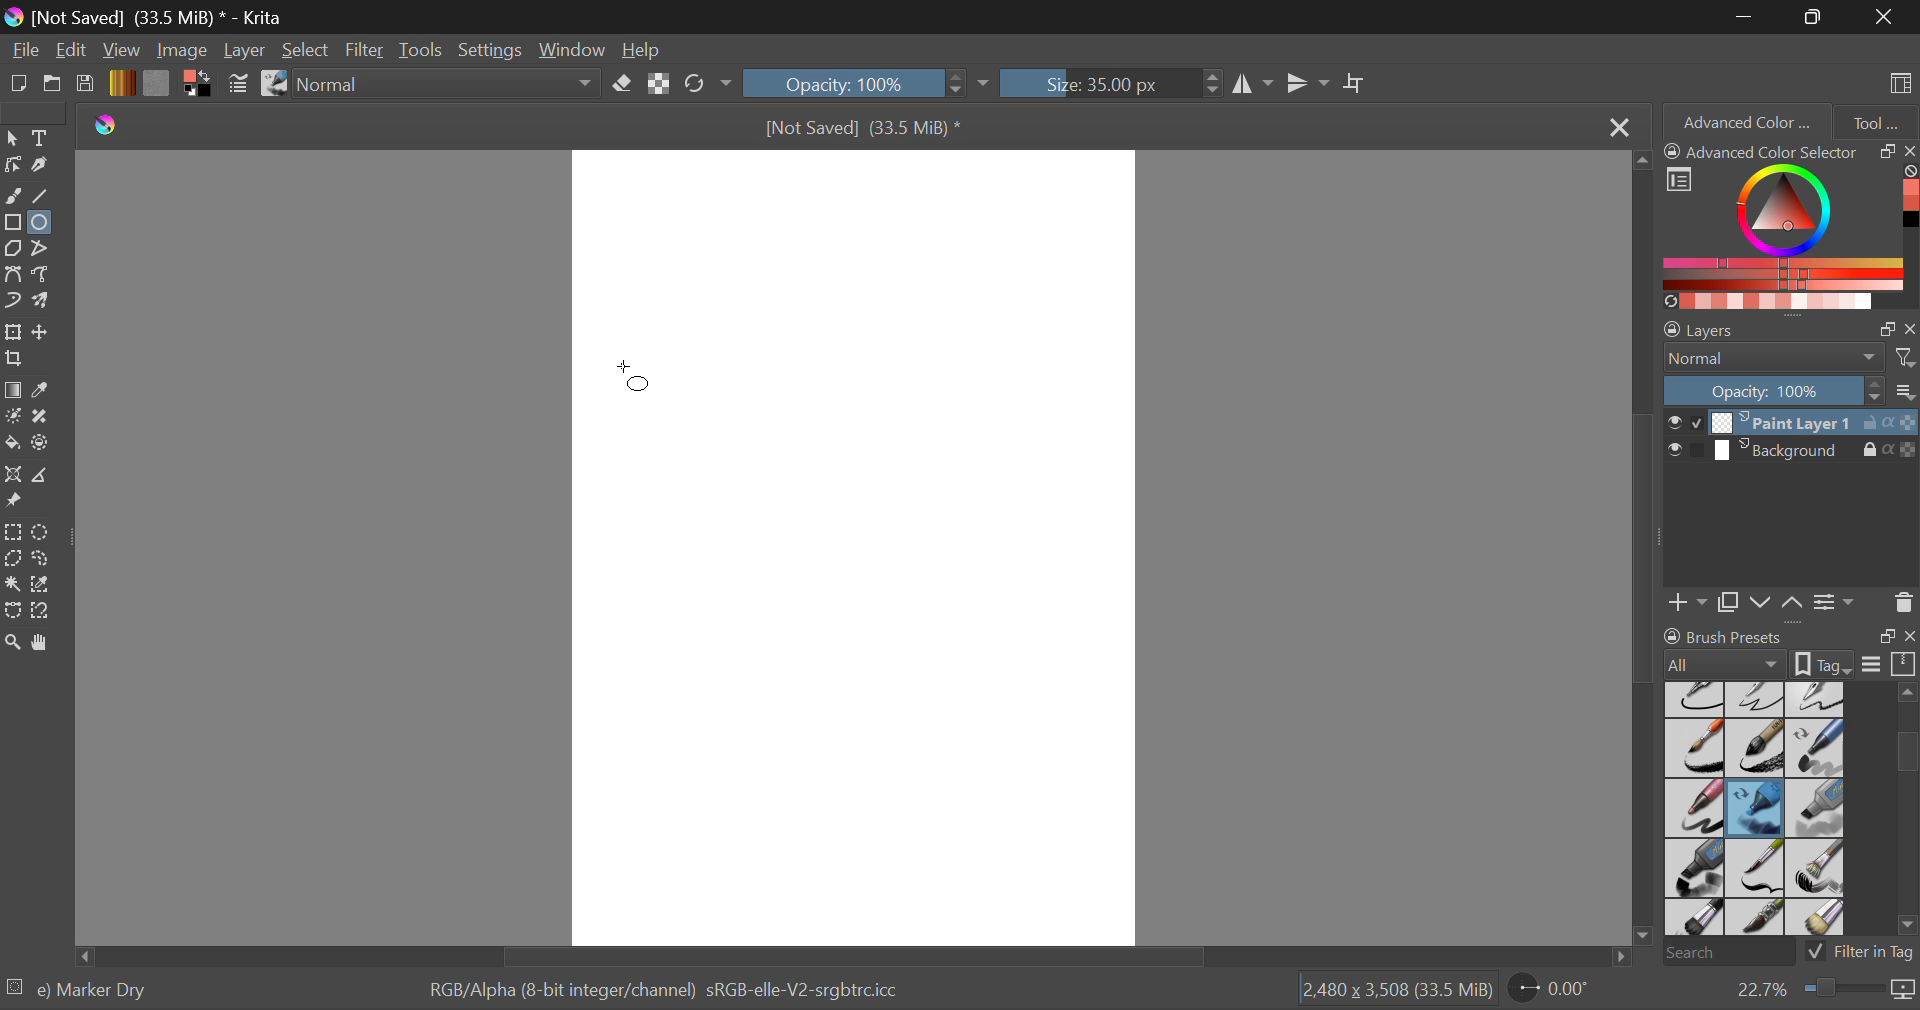 The width and height of the screenshot is (1920, 1010). What do you see at coordinates (1876, 120) in the screenshot?
I see `Tool` at bounding box center [1876, 120].